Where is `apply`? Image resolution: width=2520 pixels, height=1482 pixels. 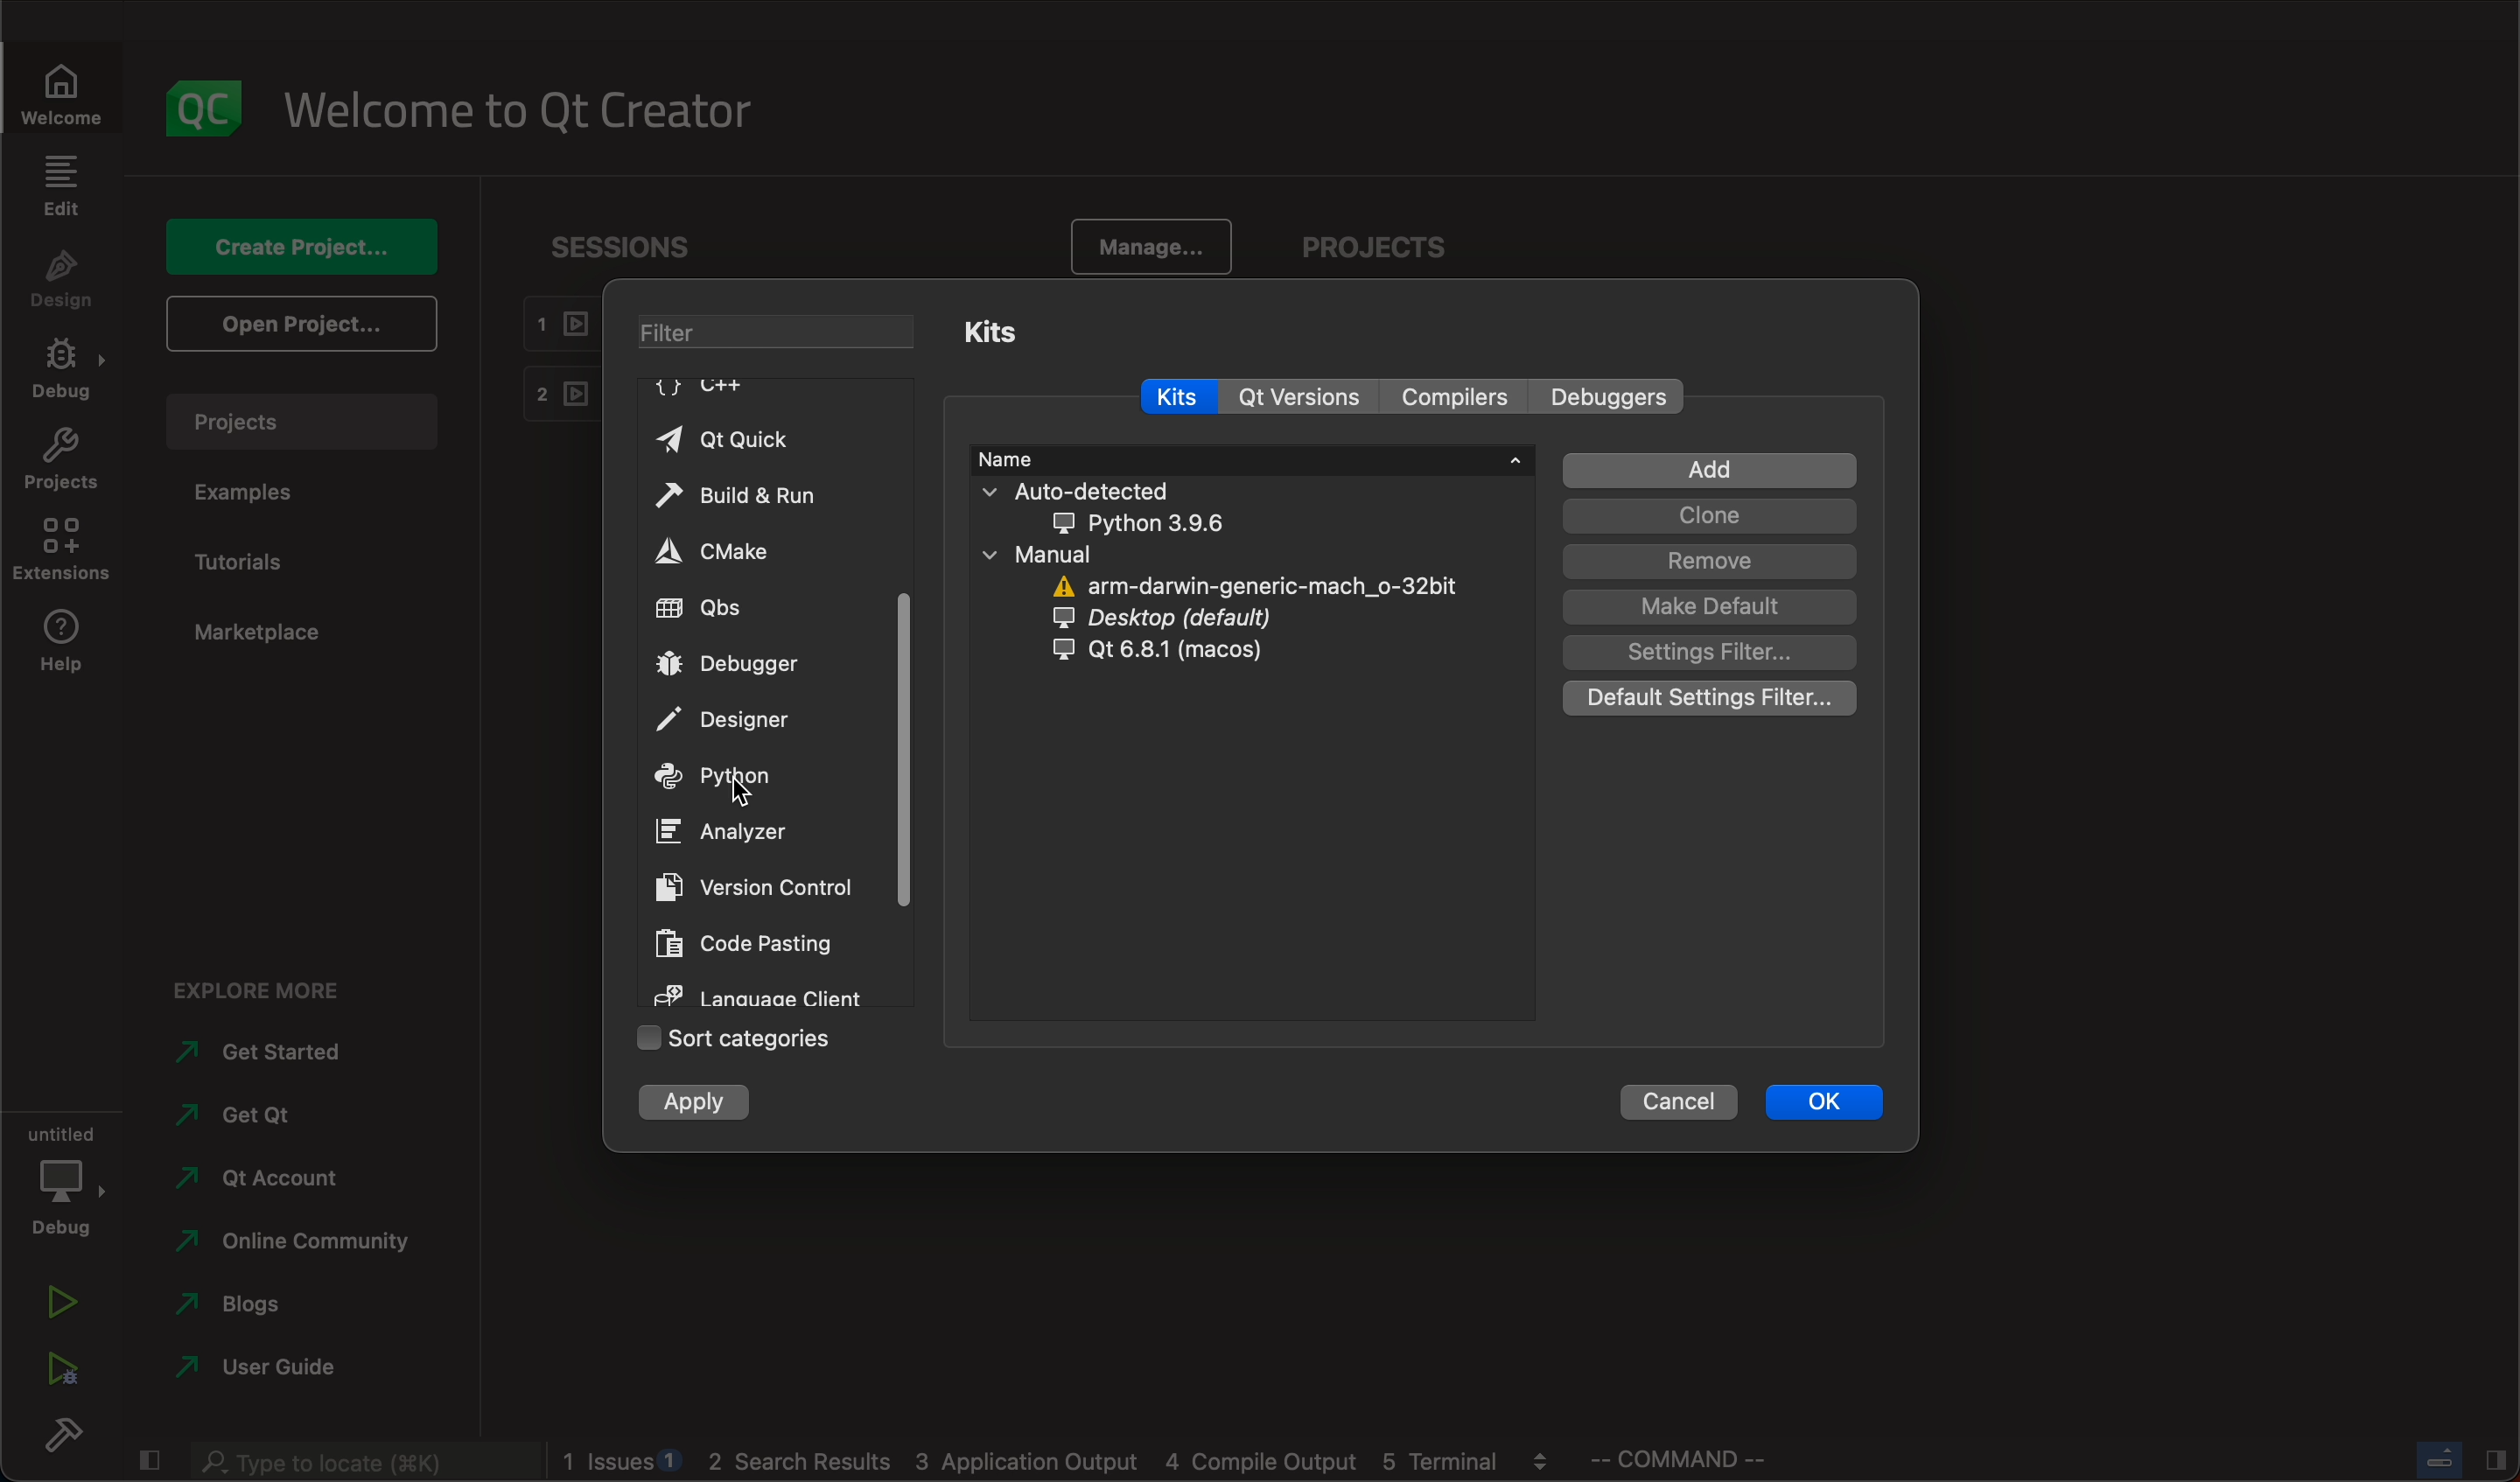 apply is located at coordinates (700, 1106).